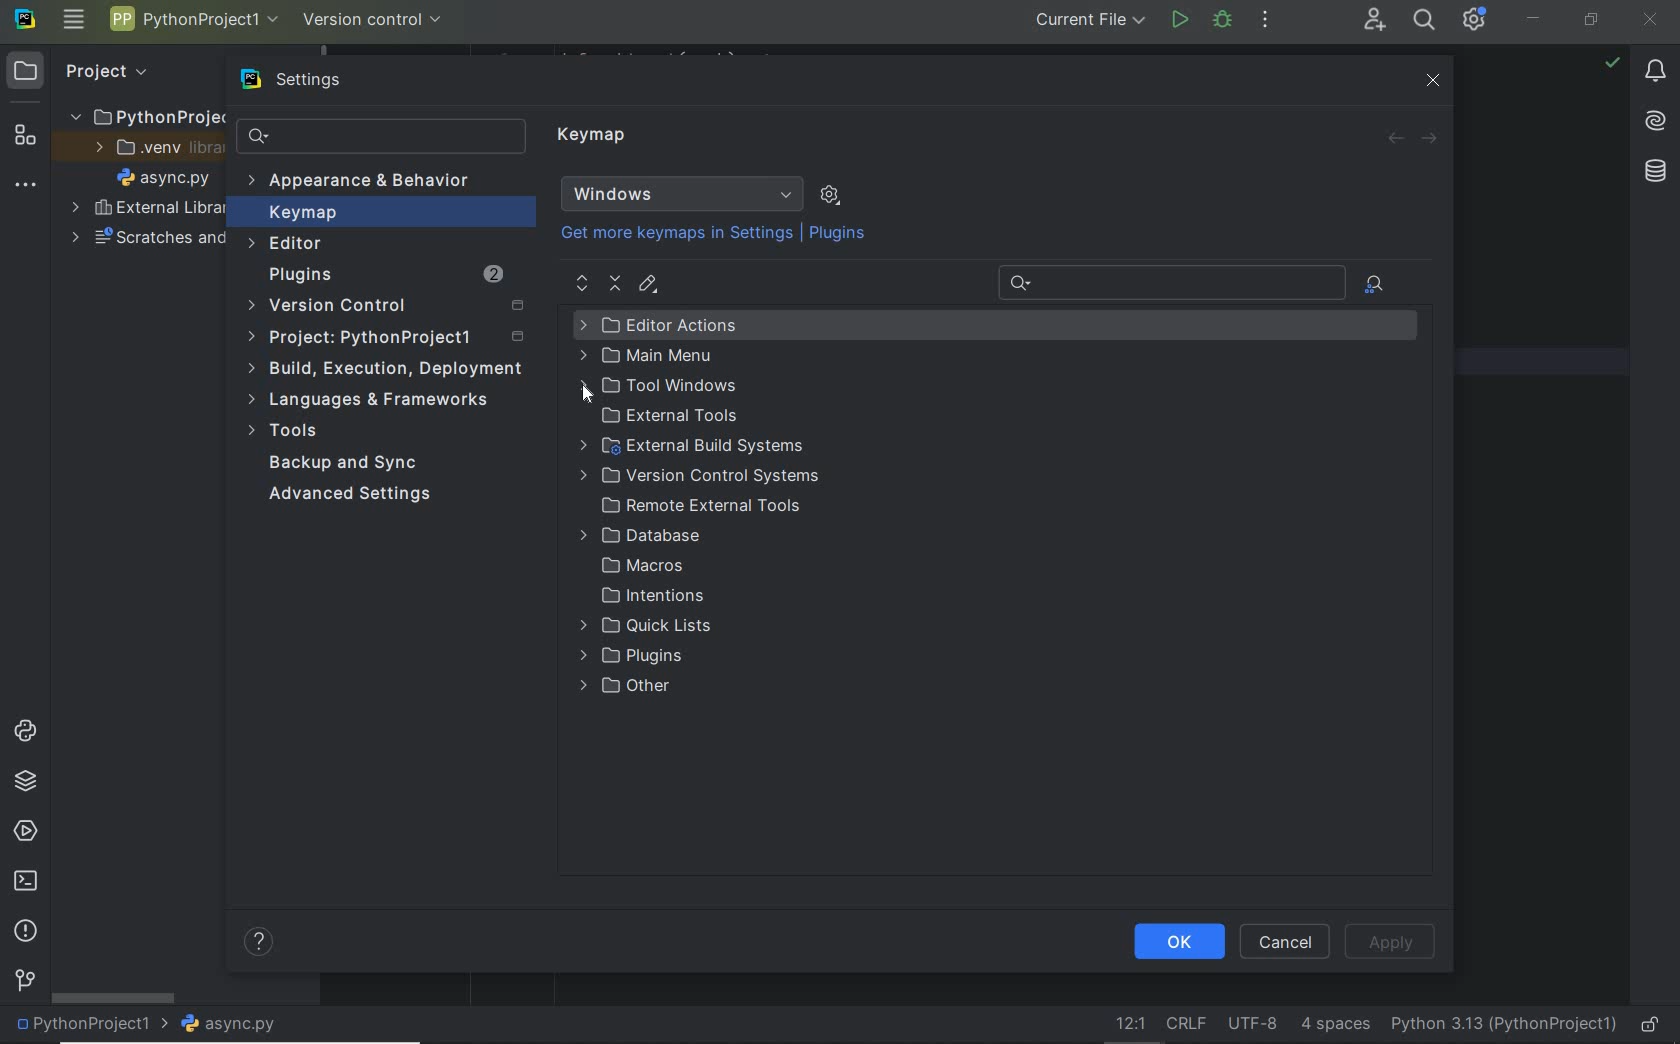 The height and width of the screenshot is (1044, 1680). I want to click on Cursor Position, so click(586, 389).